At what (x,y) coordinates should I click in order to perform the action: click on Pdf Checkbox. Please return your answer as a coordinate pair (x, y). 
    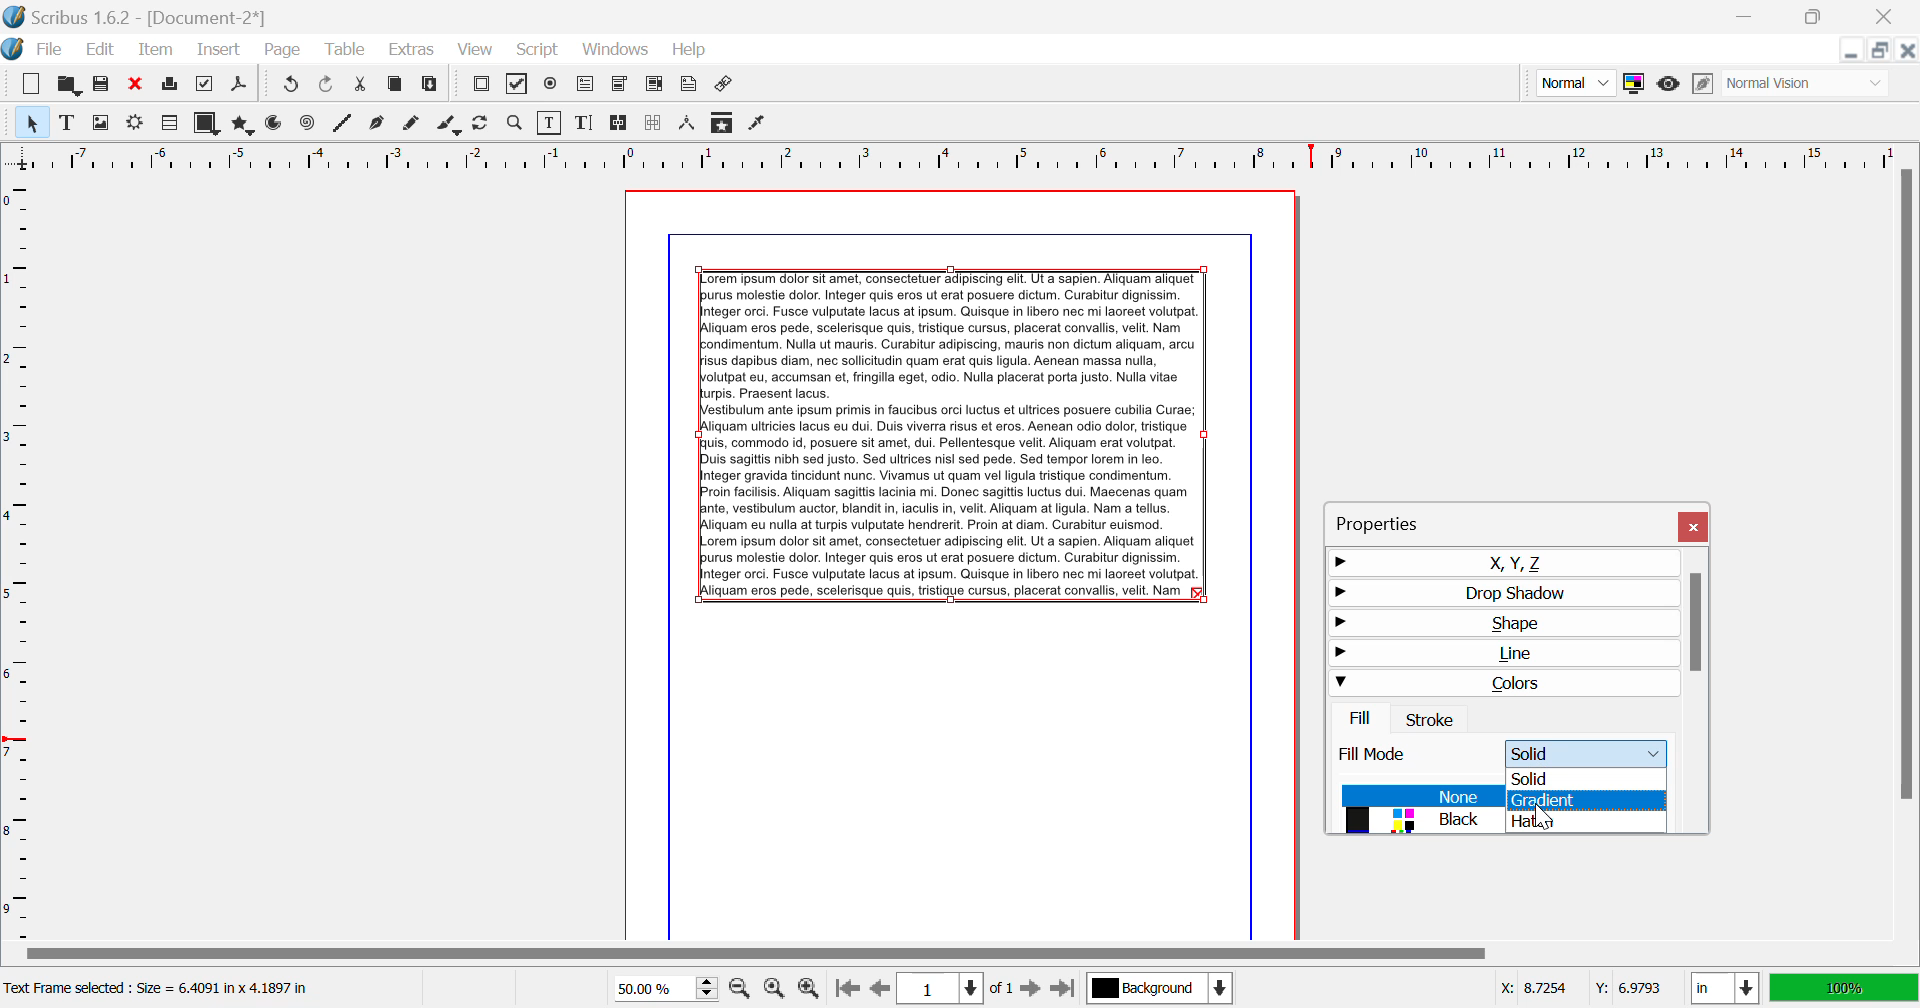
    Looking at the image, I should click on (518, 87).